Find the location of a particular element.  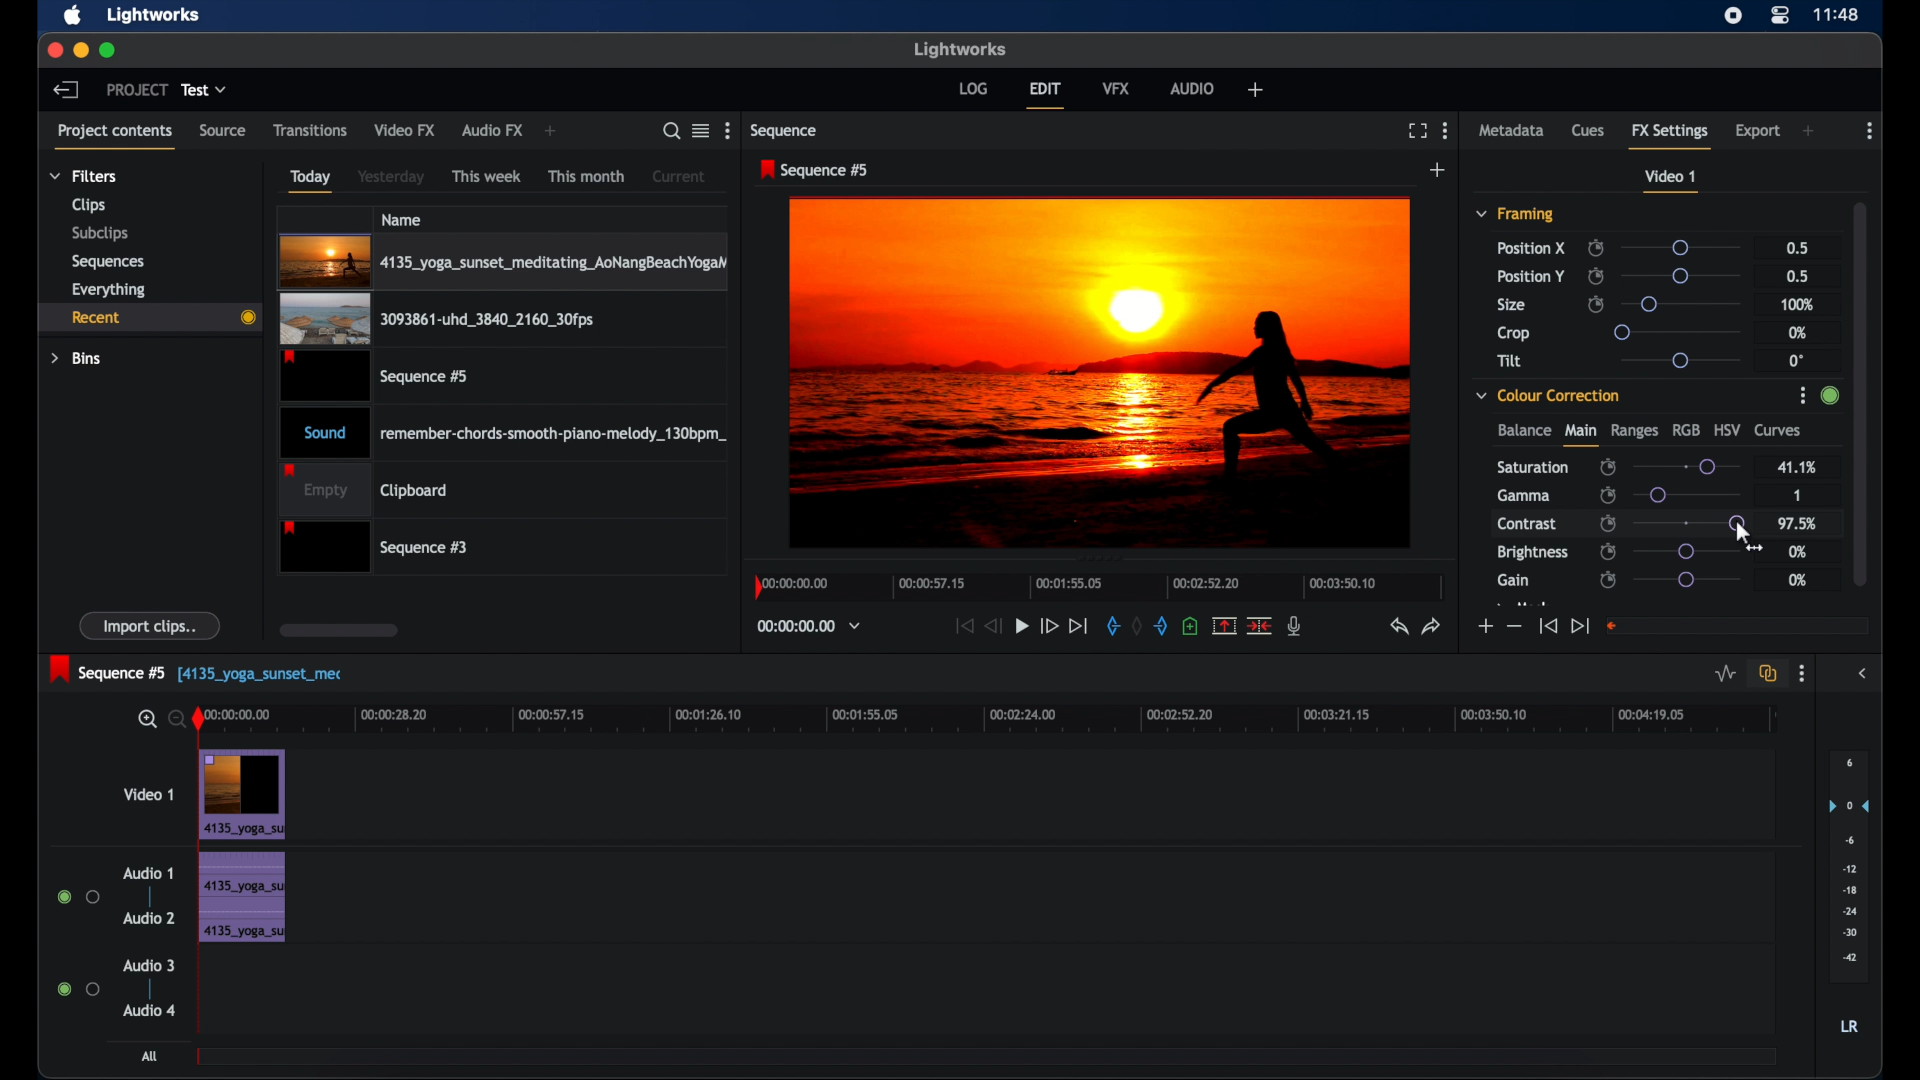

balance is located at coordinates (1523, 431).